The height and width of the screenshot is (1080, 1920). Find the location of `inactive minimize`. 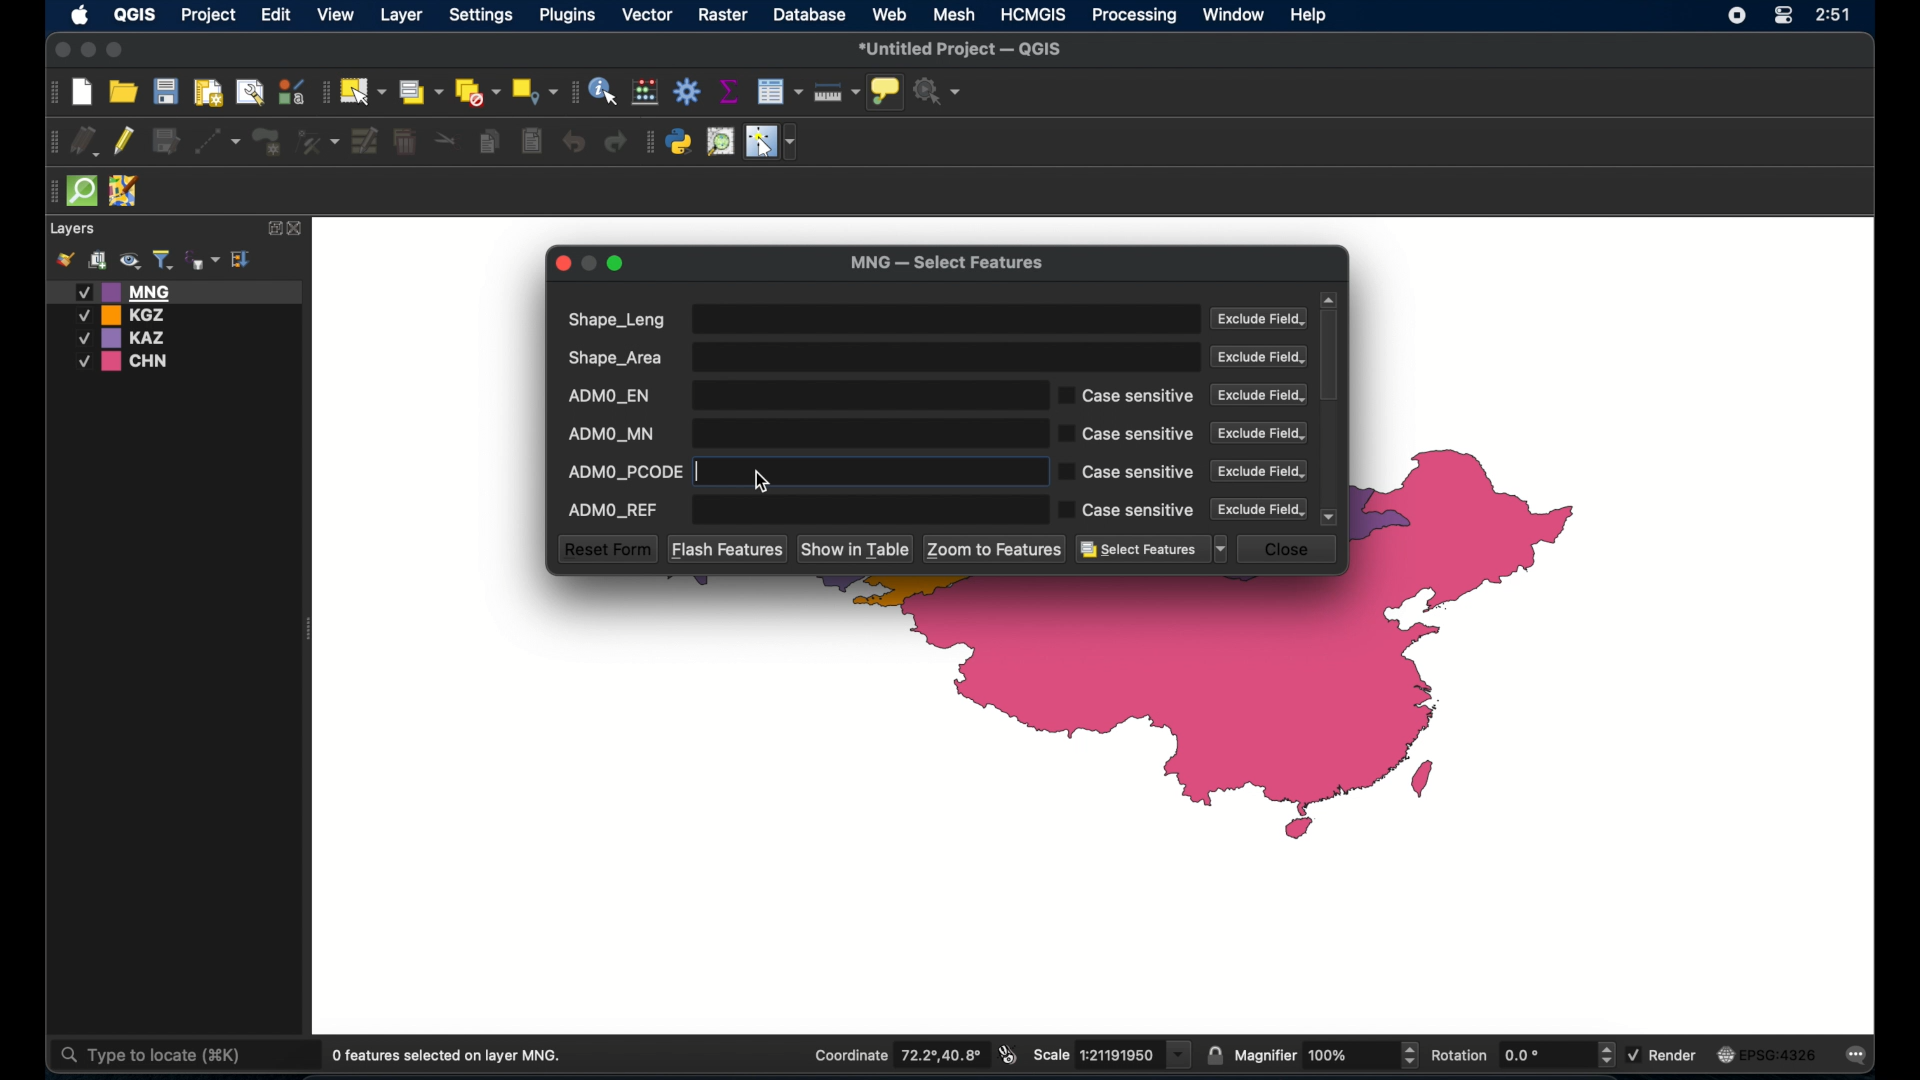

inactive minimize is located at coordinates (589, 263).